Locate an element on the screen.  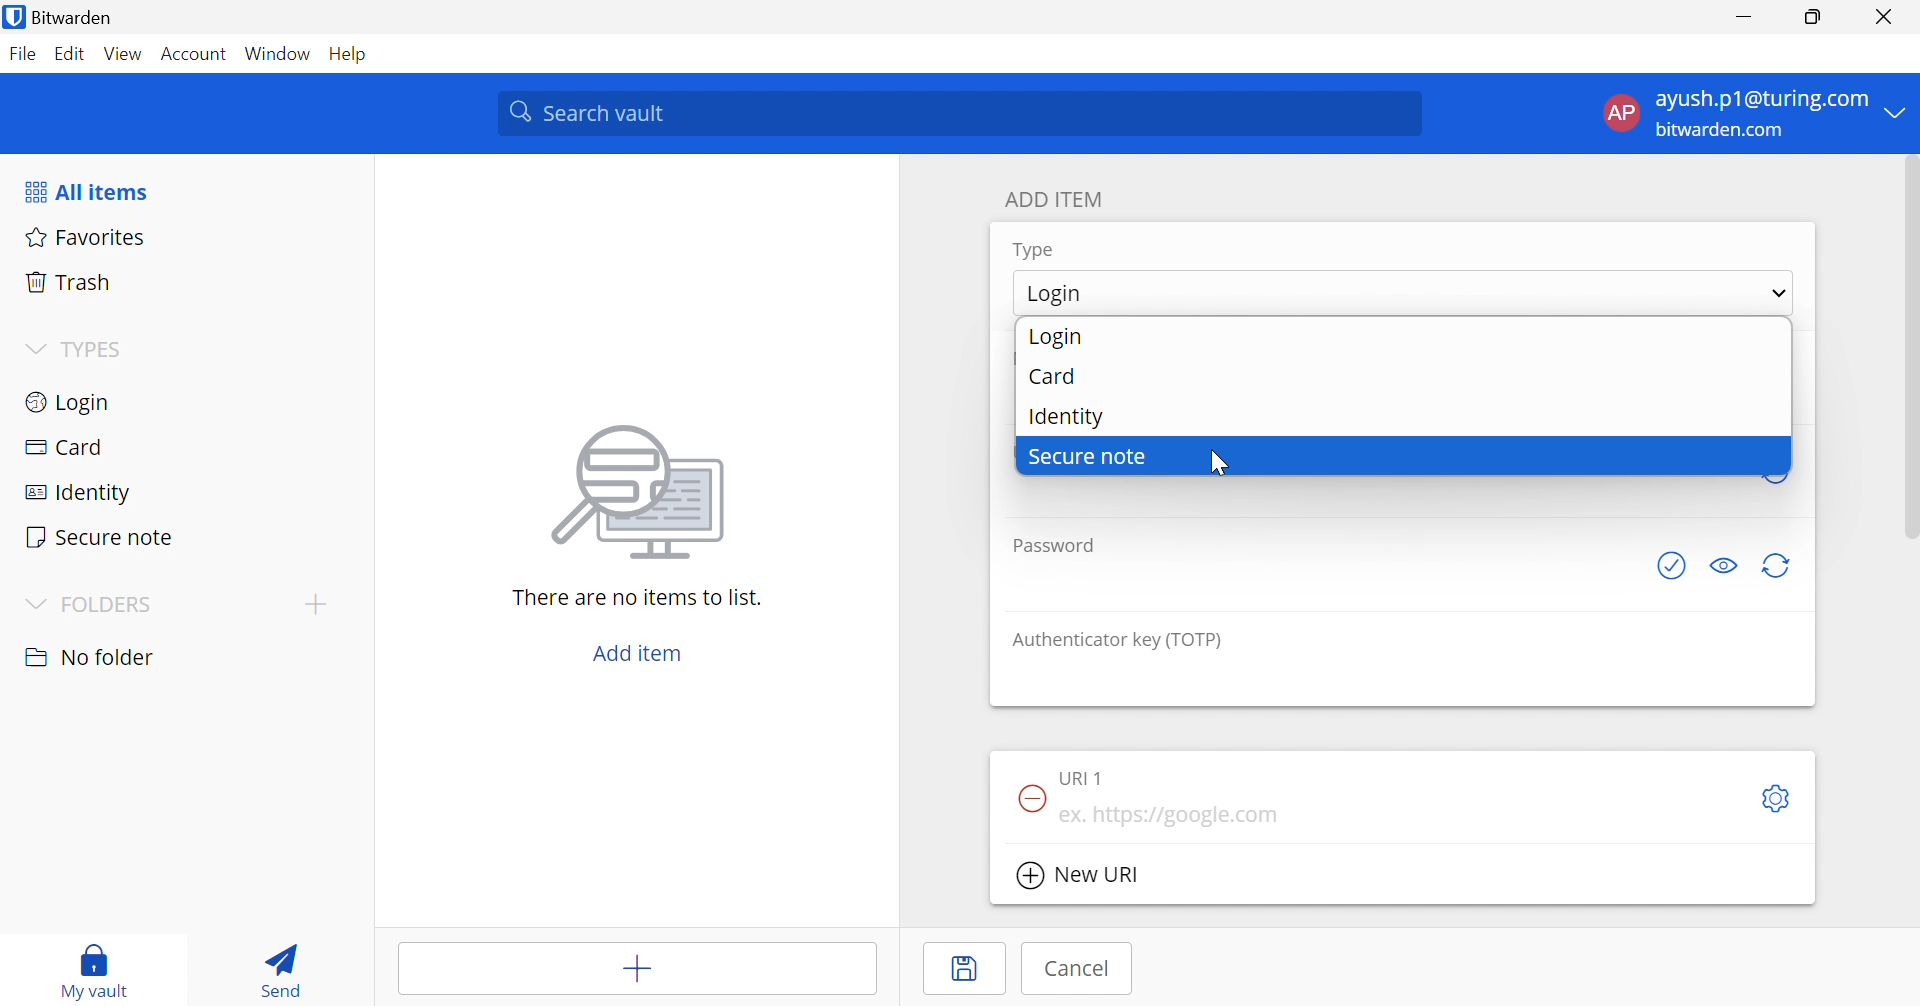
ex. https://google.com is located at coordinates (1394, 808).